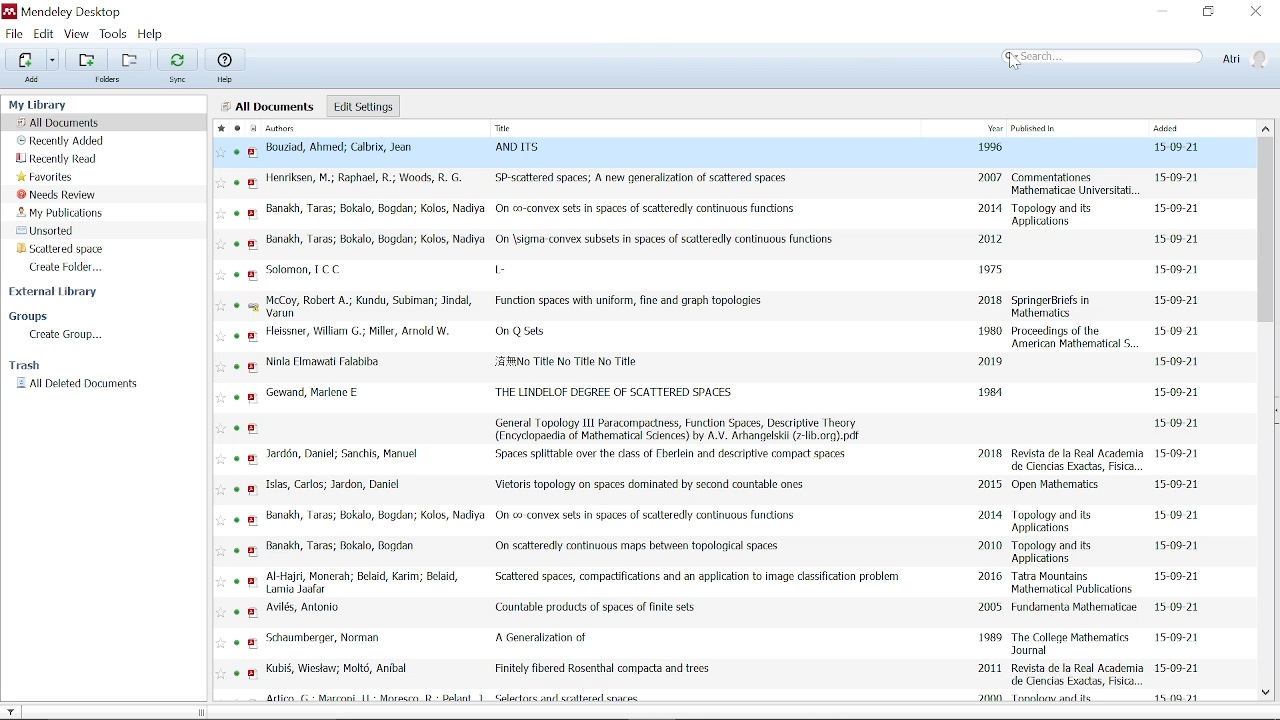  I want to click on Close, so click(1258, 11).